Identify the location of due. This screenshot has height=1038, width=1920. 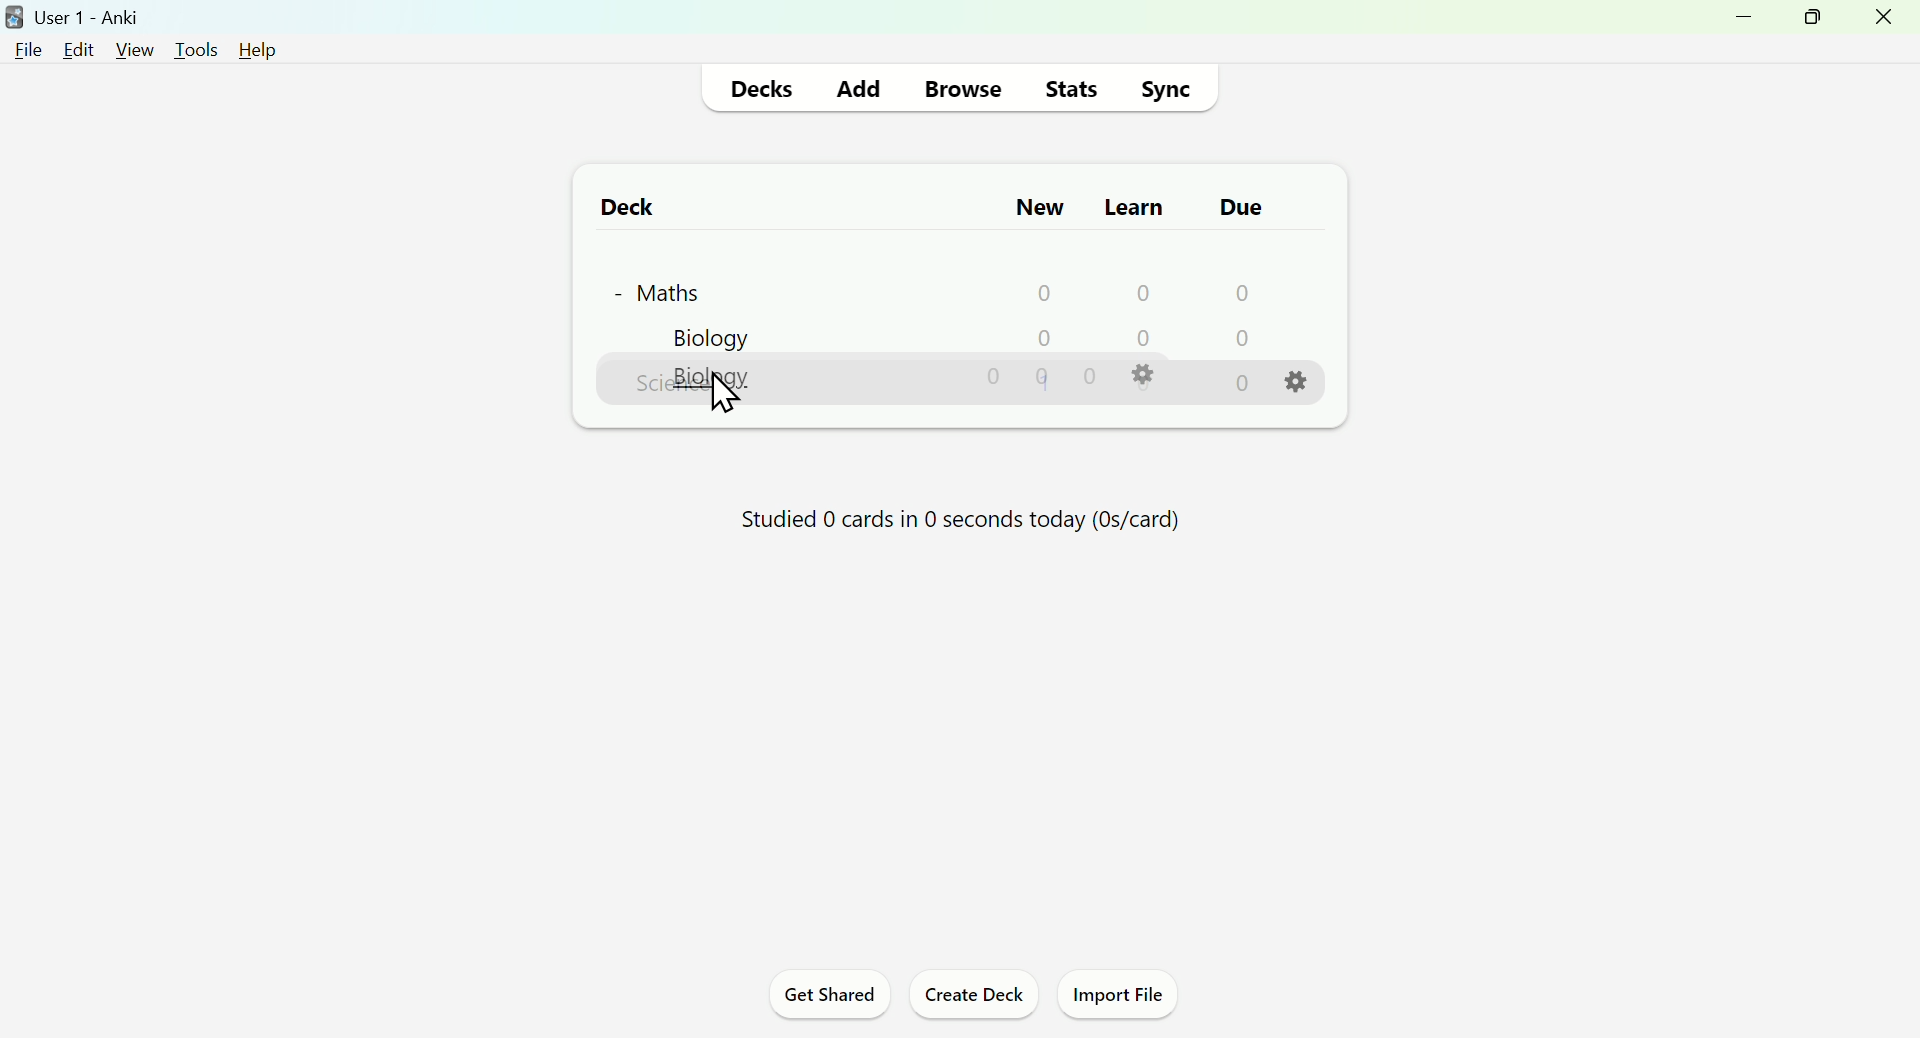
(1242, 208).